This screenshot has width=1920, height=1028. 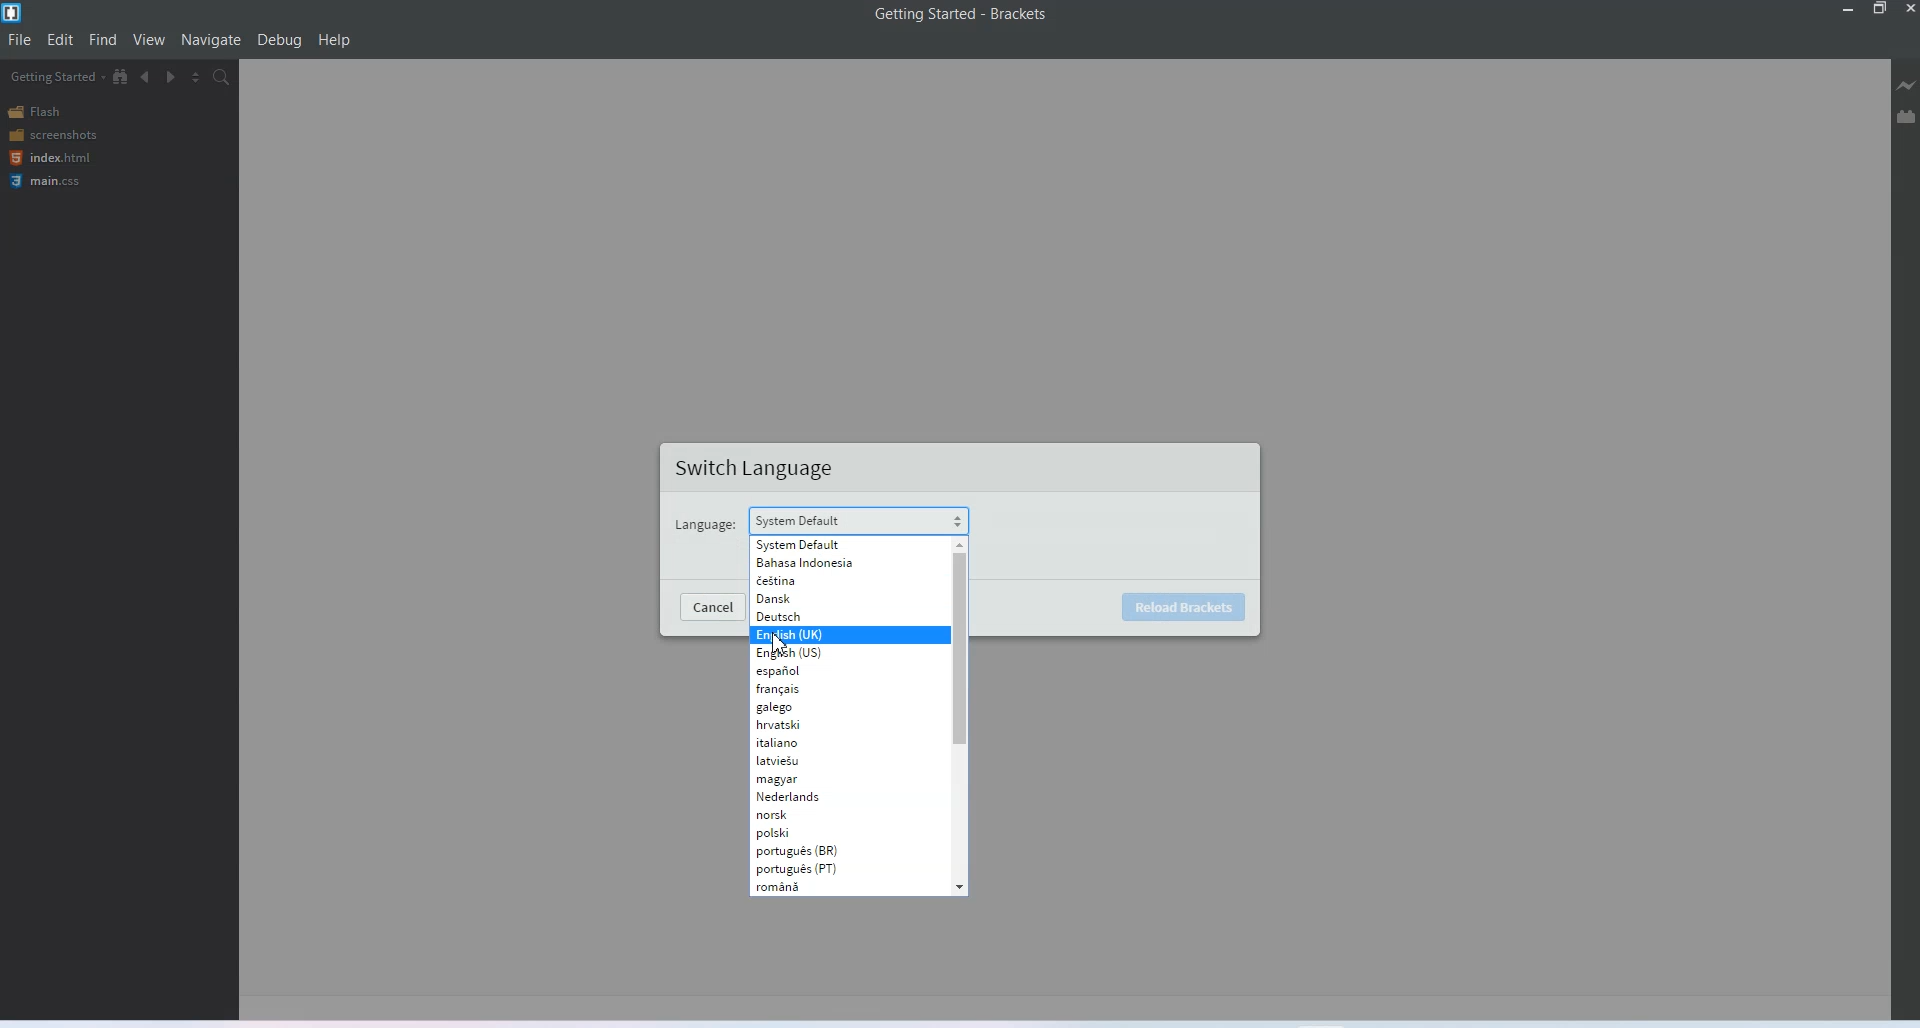 I want to click on scroll bar, so click(x=961, y=647).